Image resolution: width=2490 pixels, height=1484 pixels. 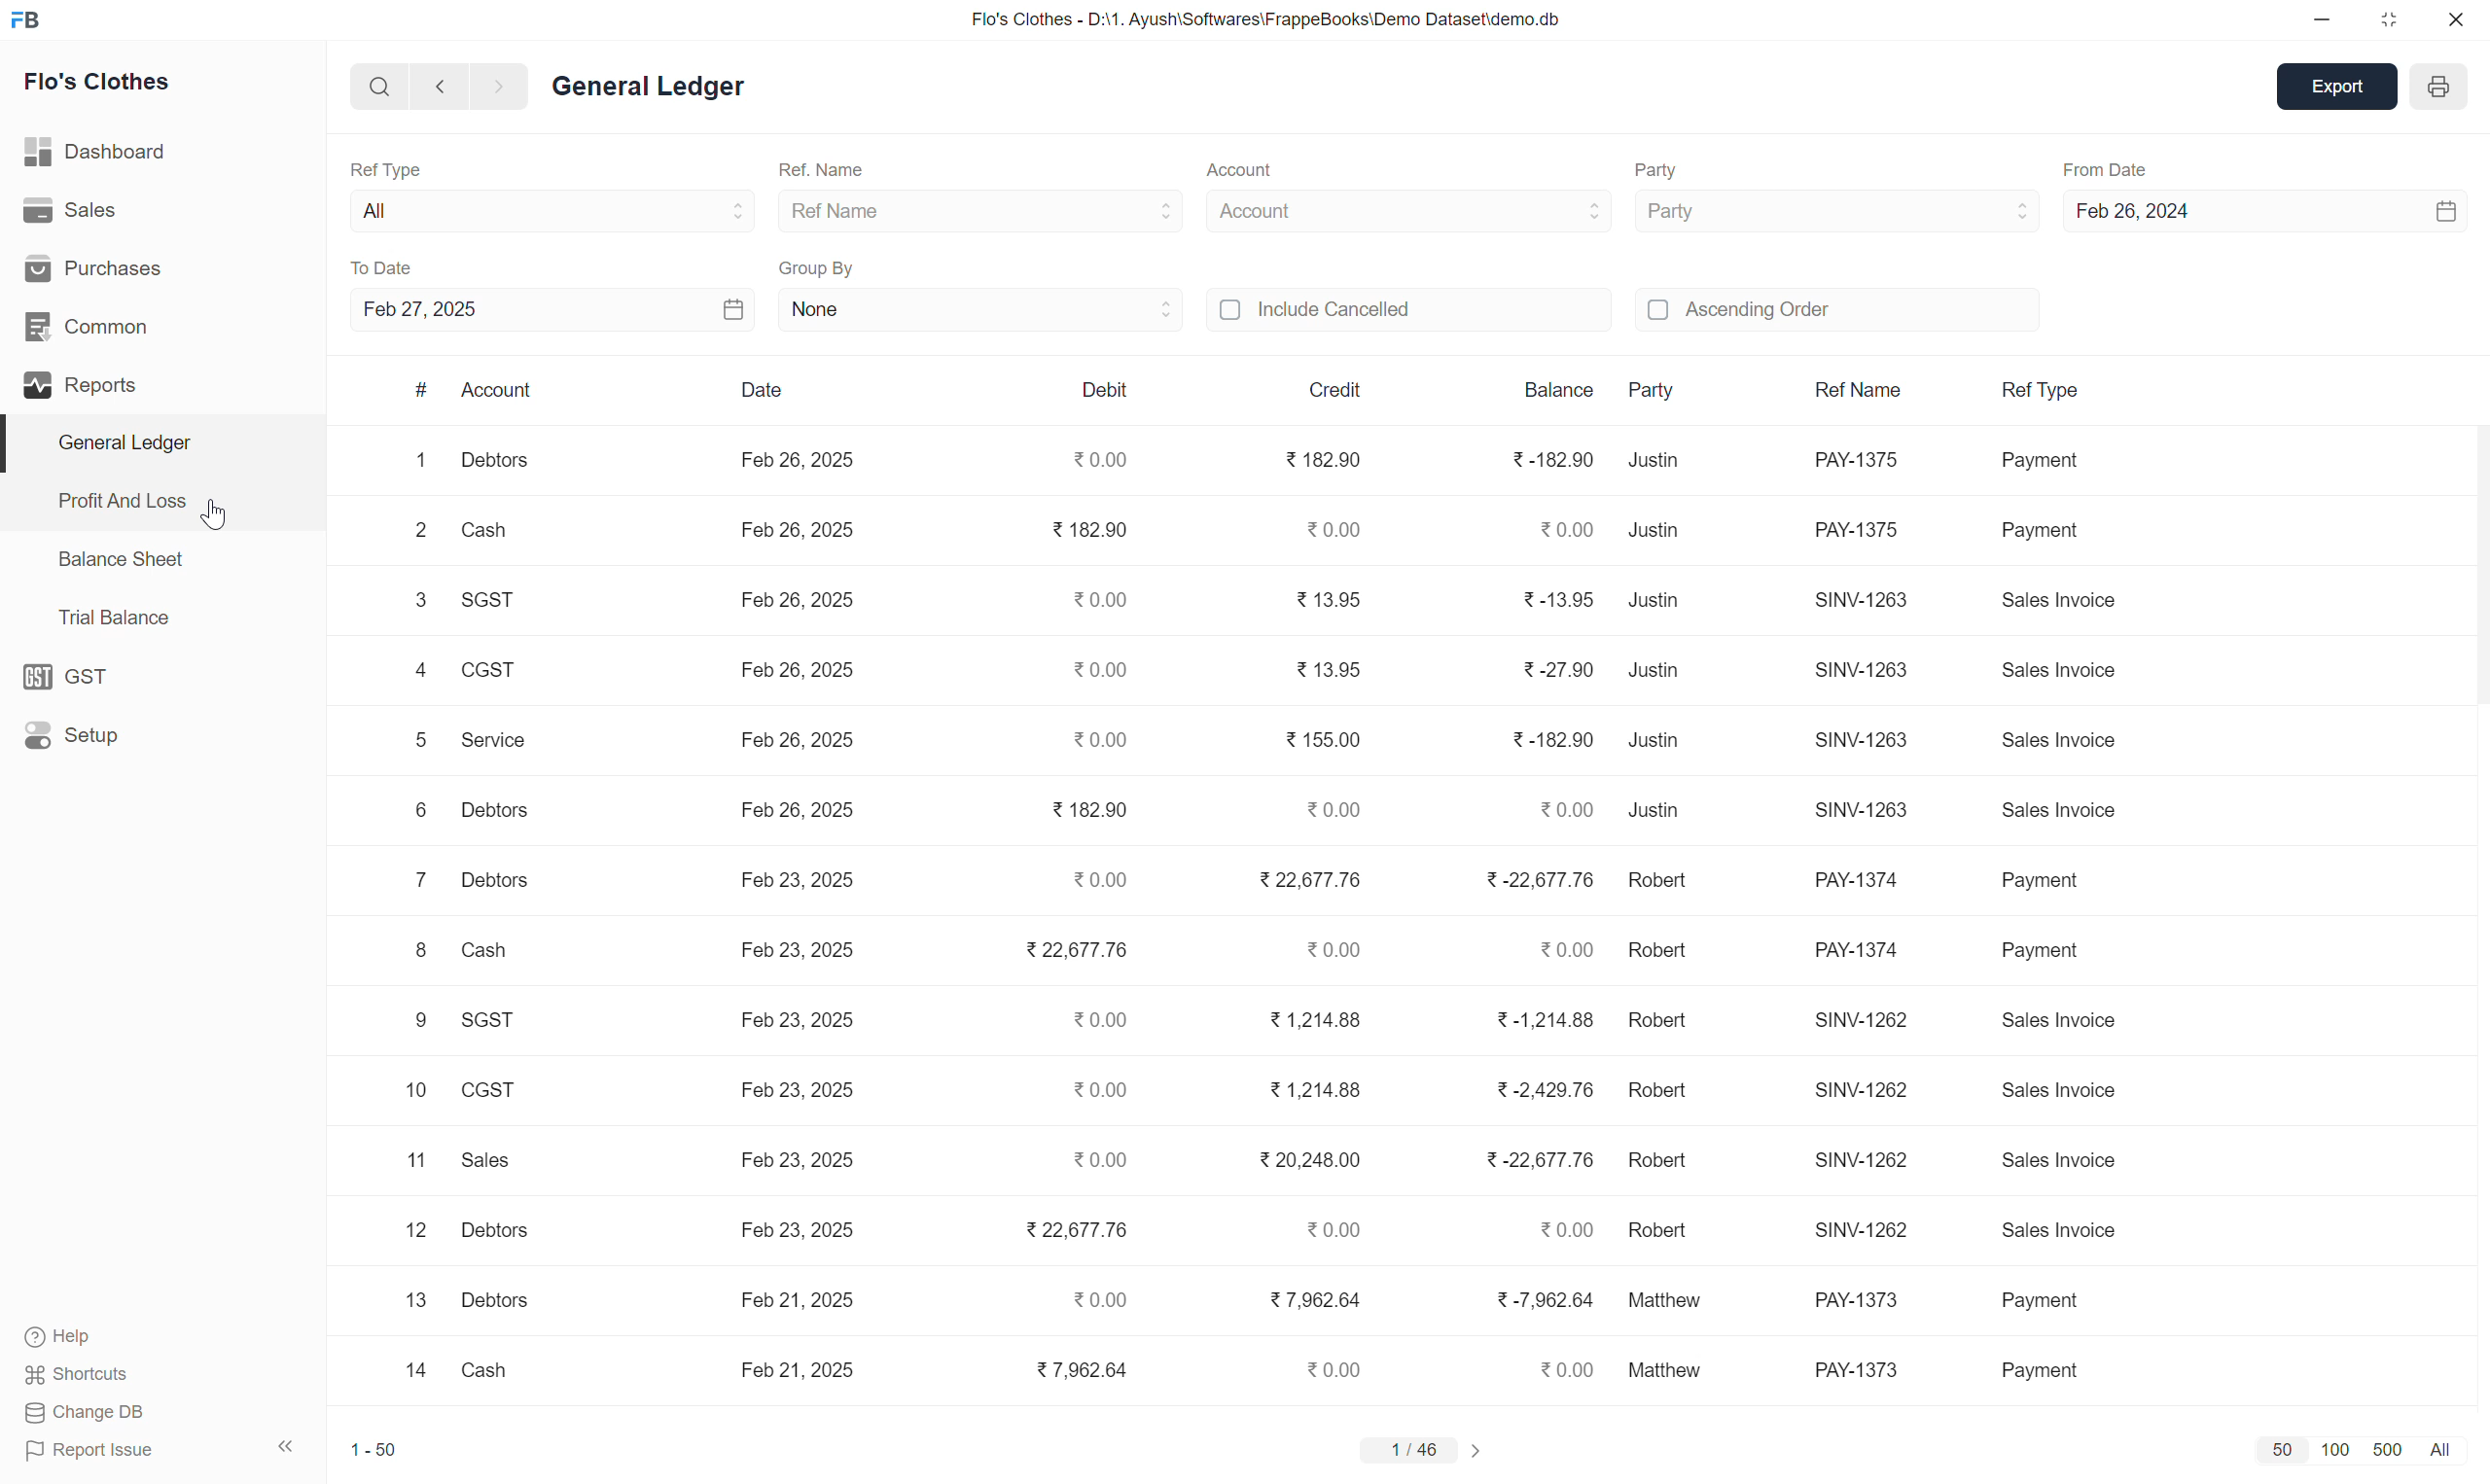 What do you see at coordinates (859, 213) in the screenshot?
I see `Ref Name` at bounding box center [859, 213].